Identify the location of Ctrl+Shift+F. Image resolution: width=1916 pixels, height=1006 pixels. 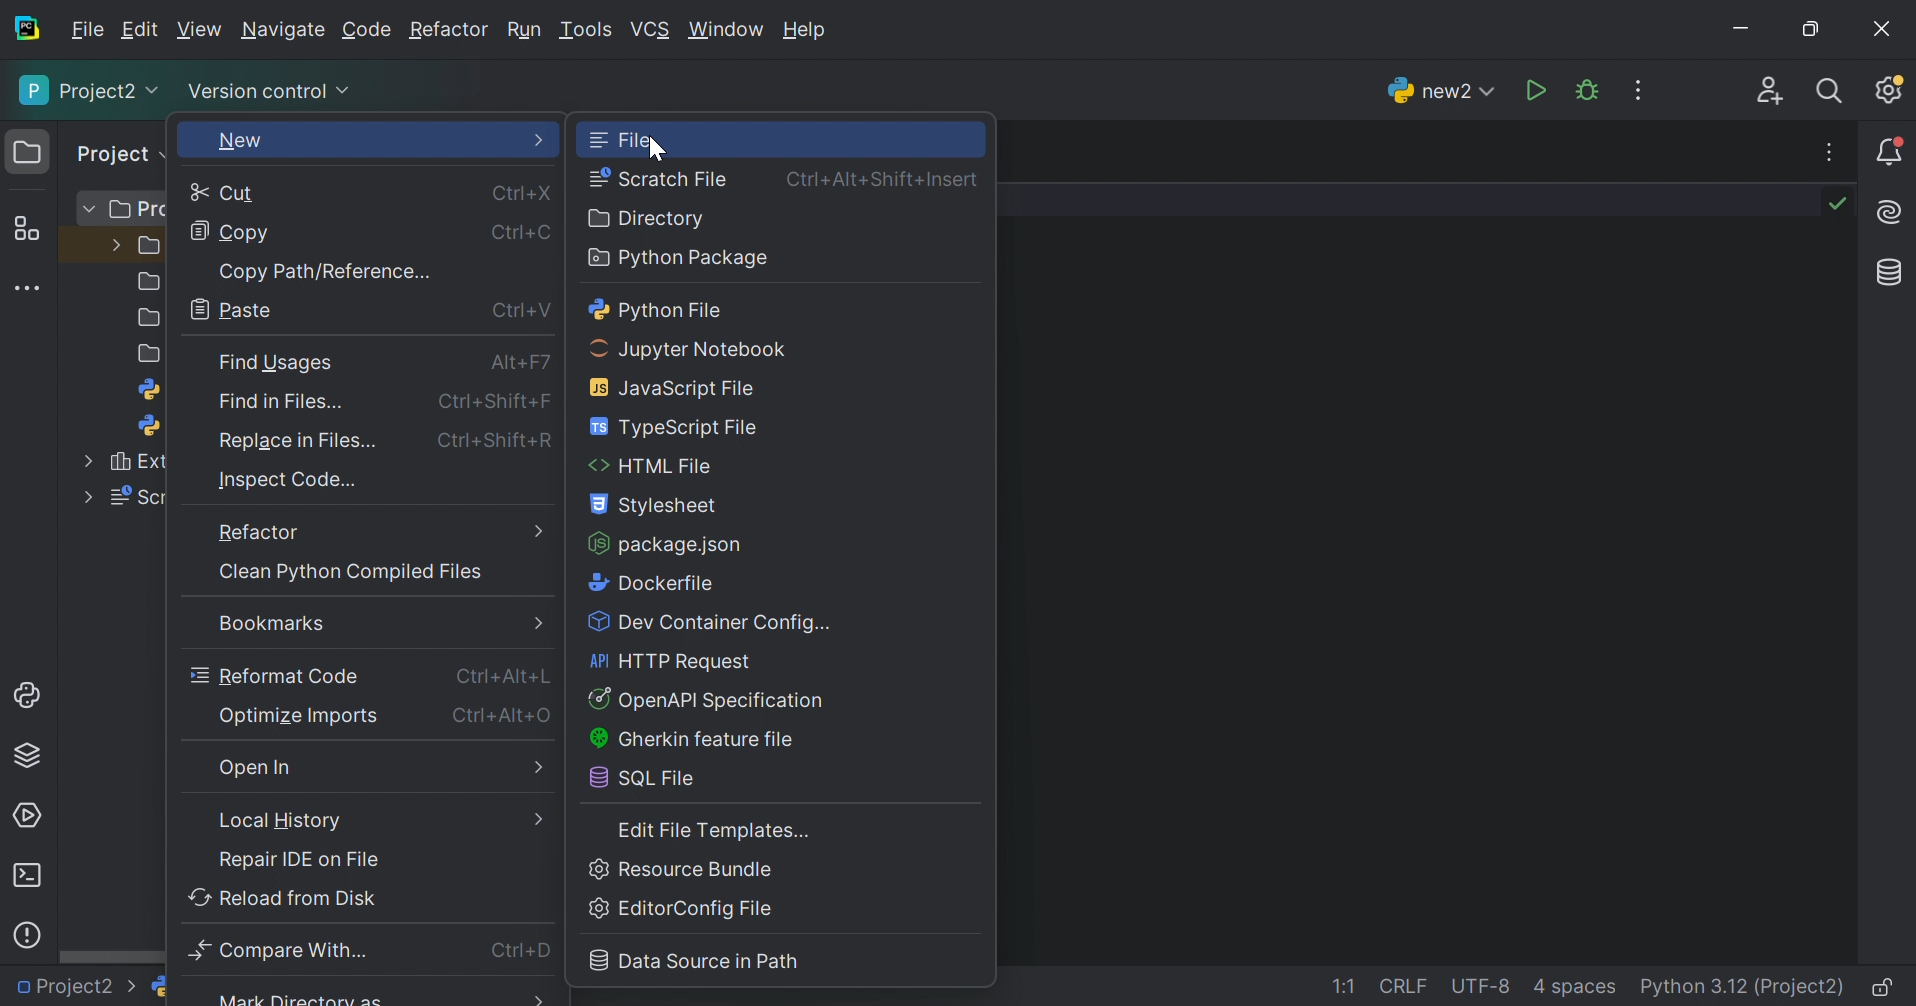
(502, 404).